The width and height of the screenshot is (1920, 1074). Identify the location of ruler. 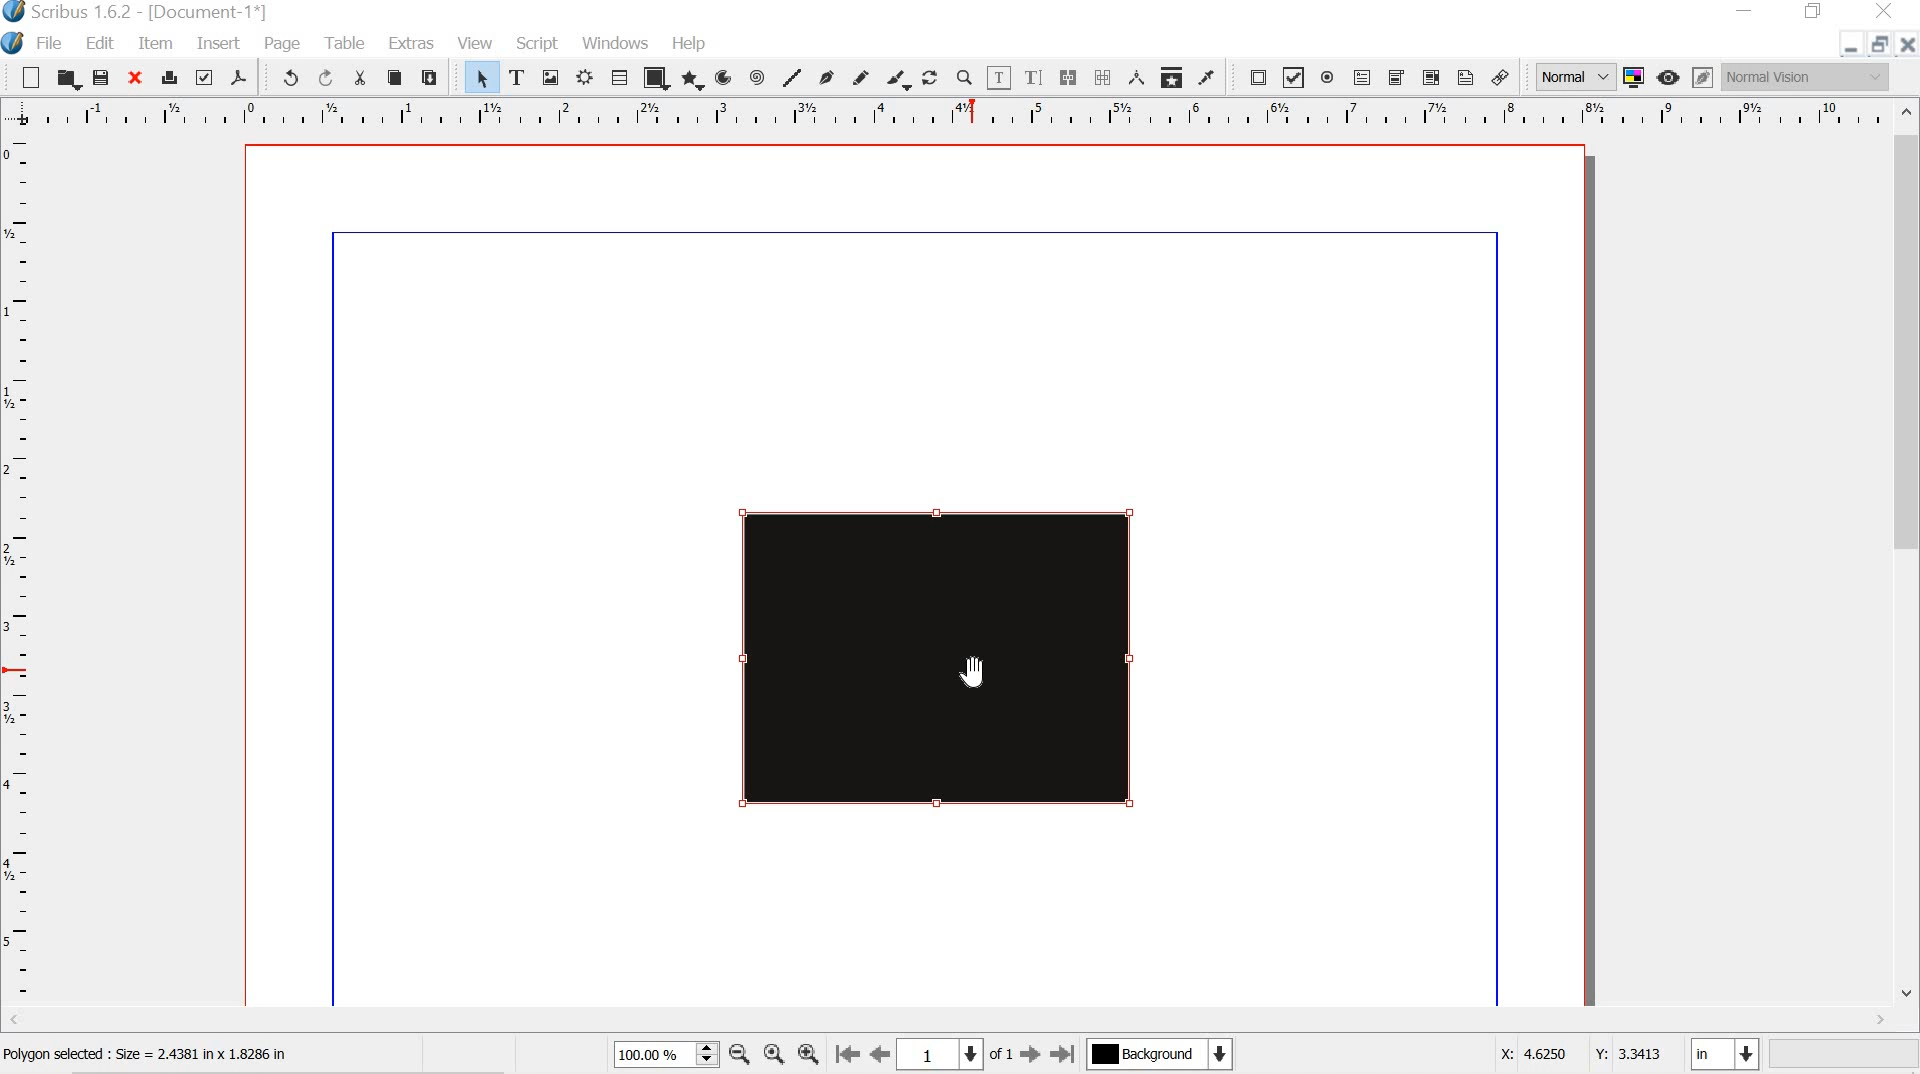
(943, 113).